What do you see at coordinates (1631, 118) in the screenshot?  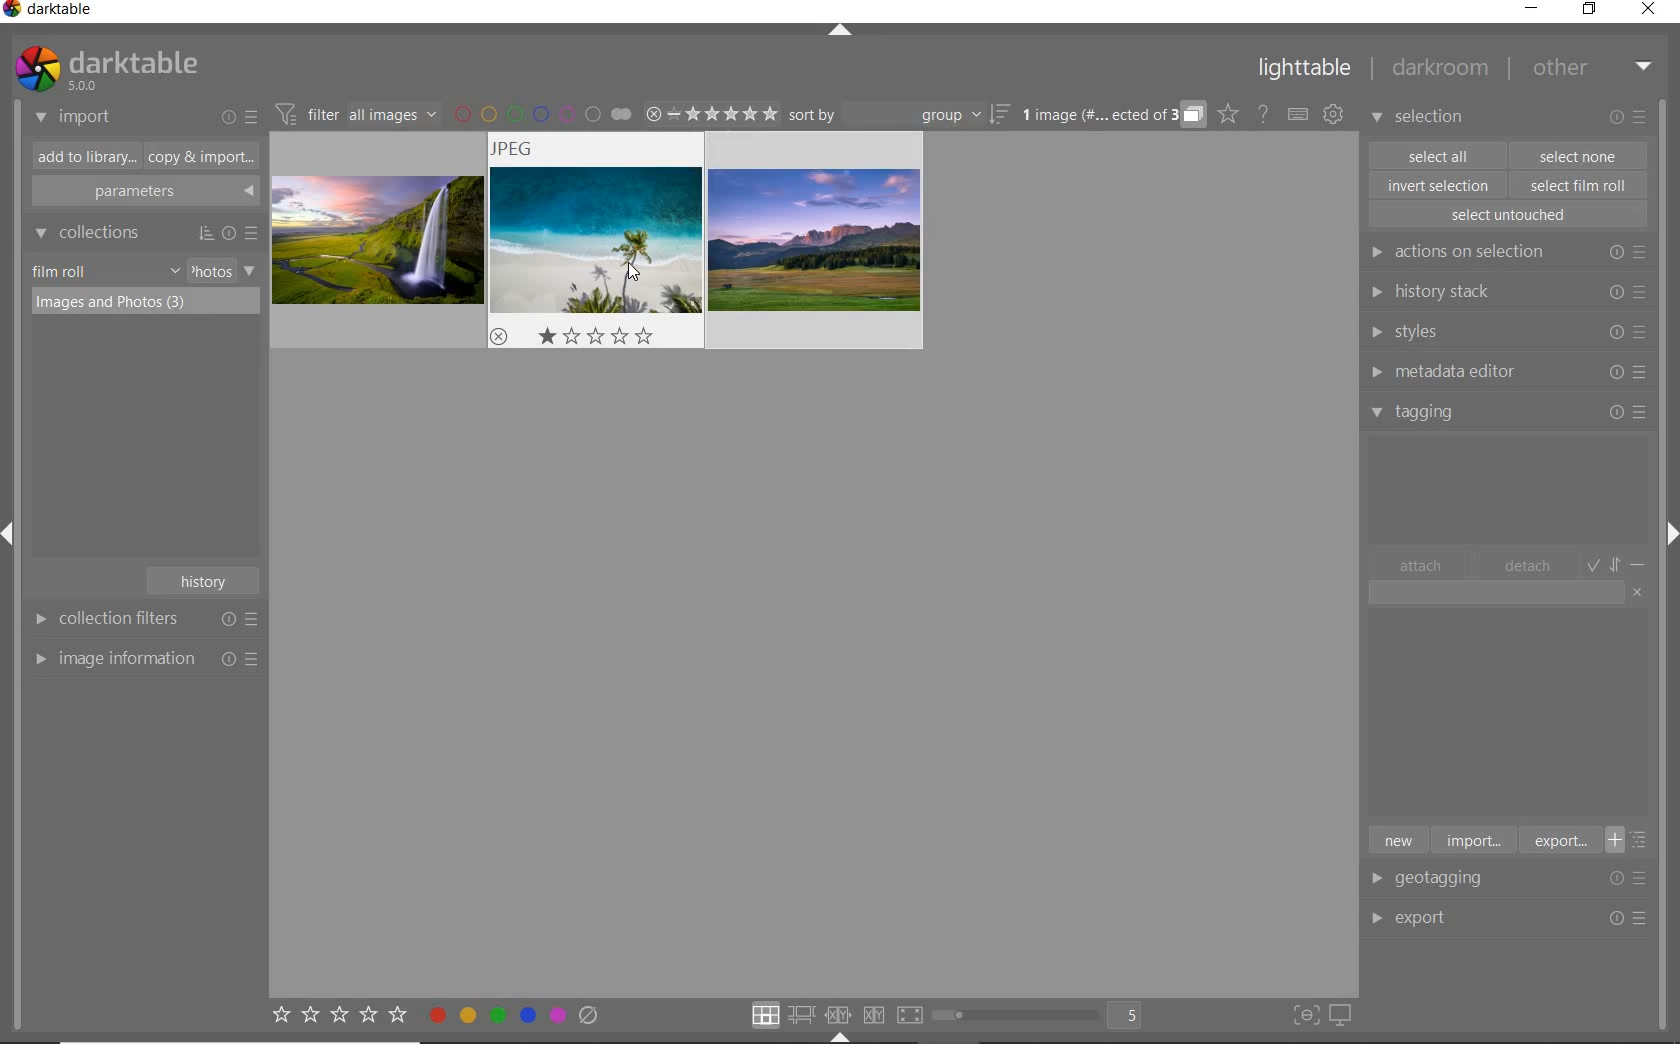 I see `modify selected images or presets & preferences` at bounding box center [1631, 118].